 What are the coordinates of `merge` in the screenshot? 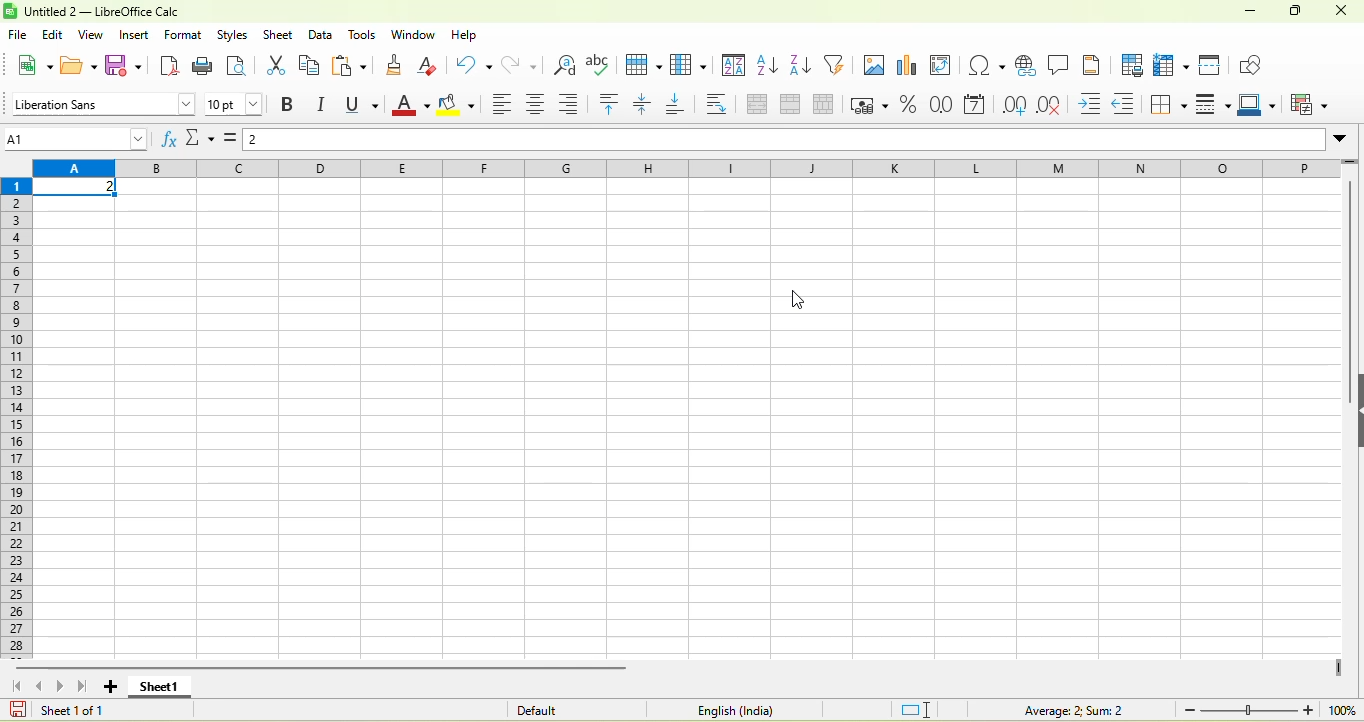 It's located at (797, 106).